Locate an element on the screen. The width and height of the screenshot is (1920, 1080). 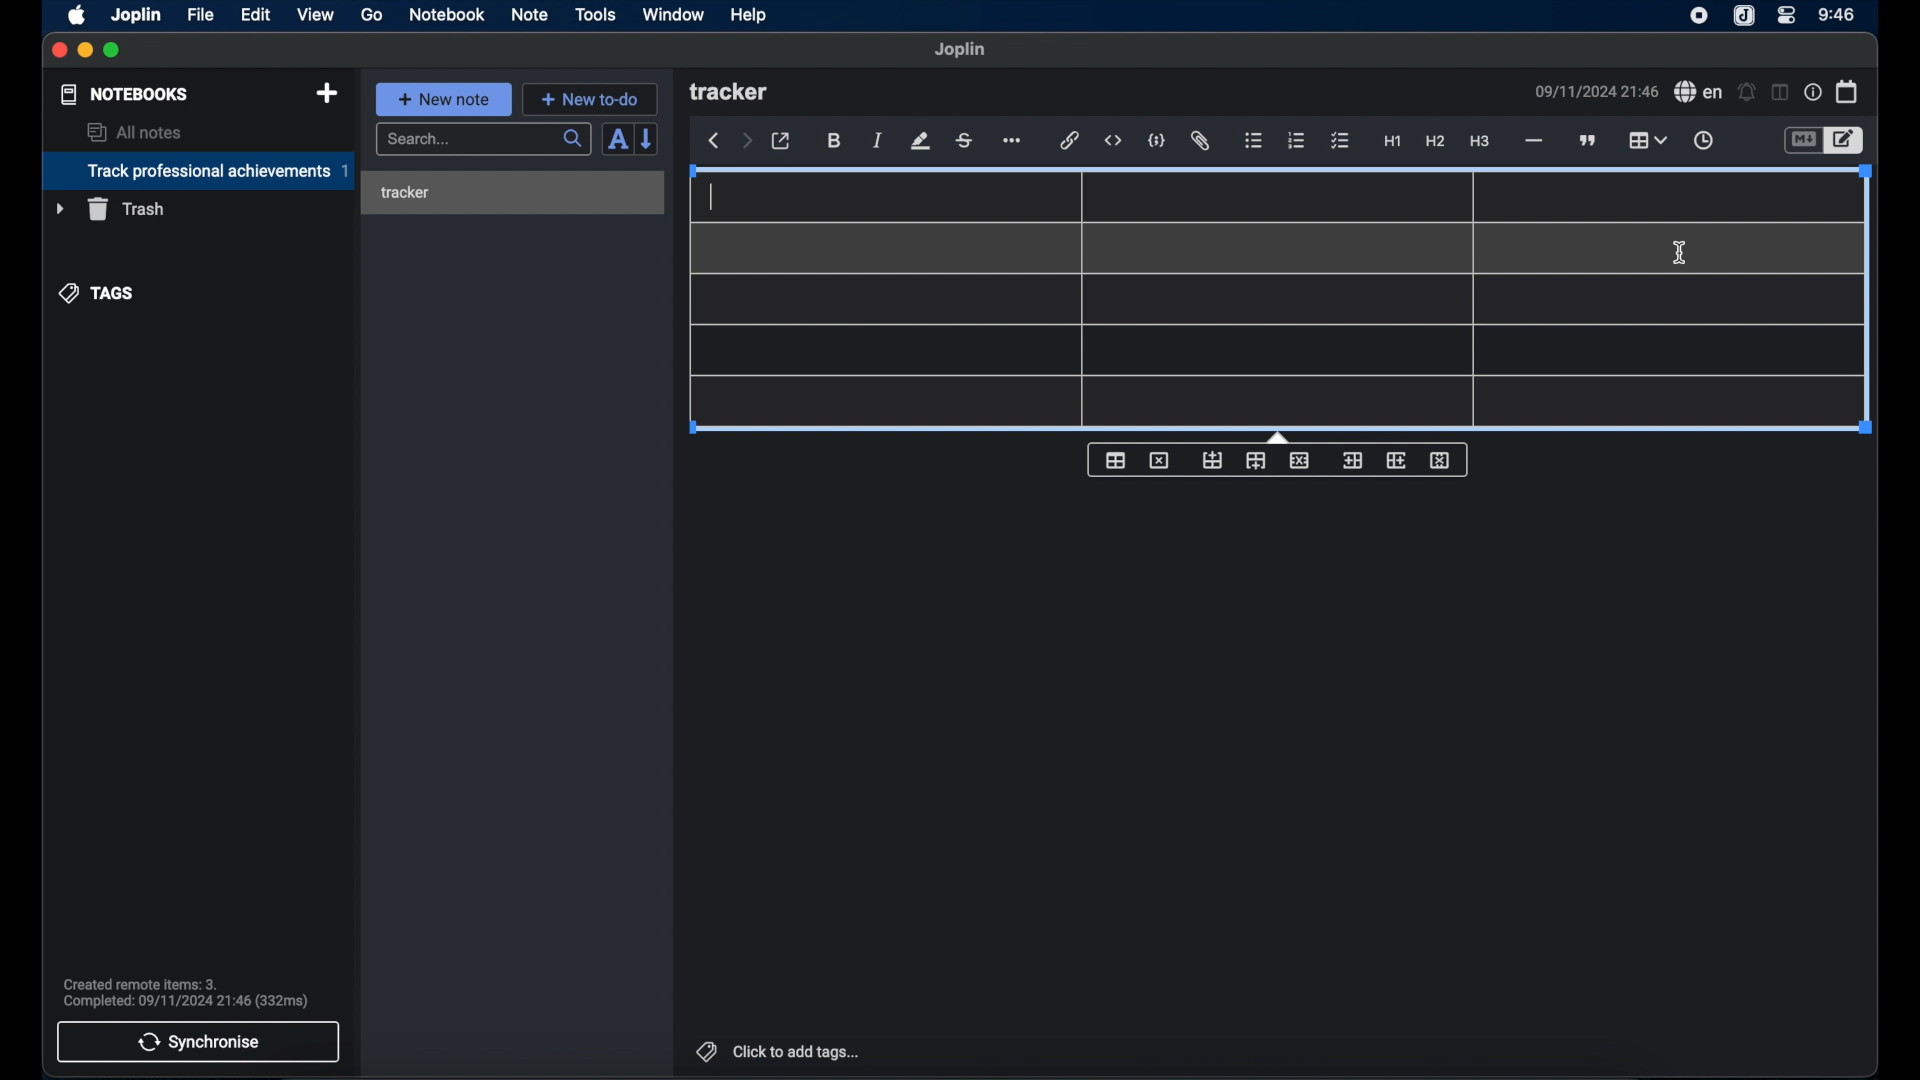
click to add tags is located at coordinates (775, 1051).